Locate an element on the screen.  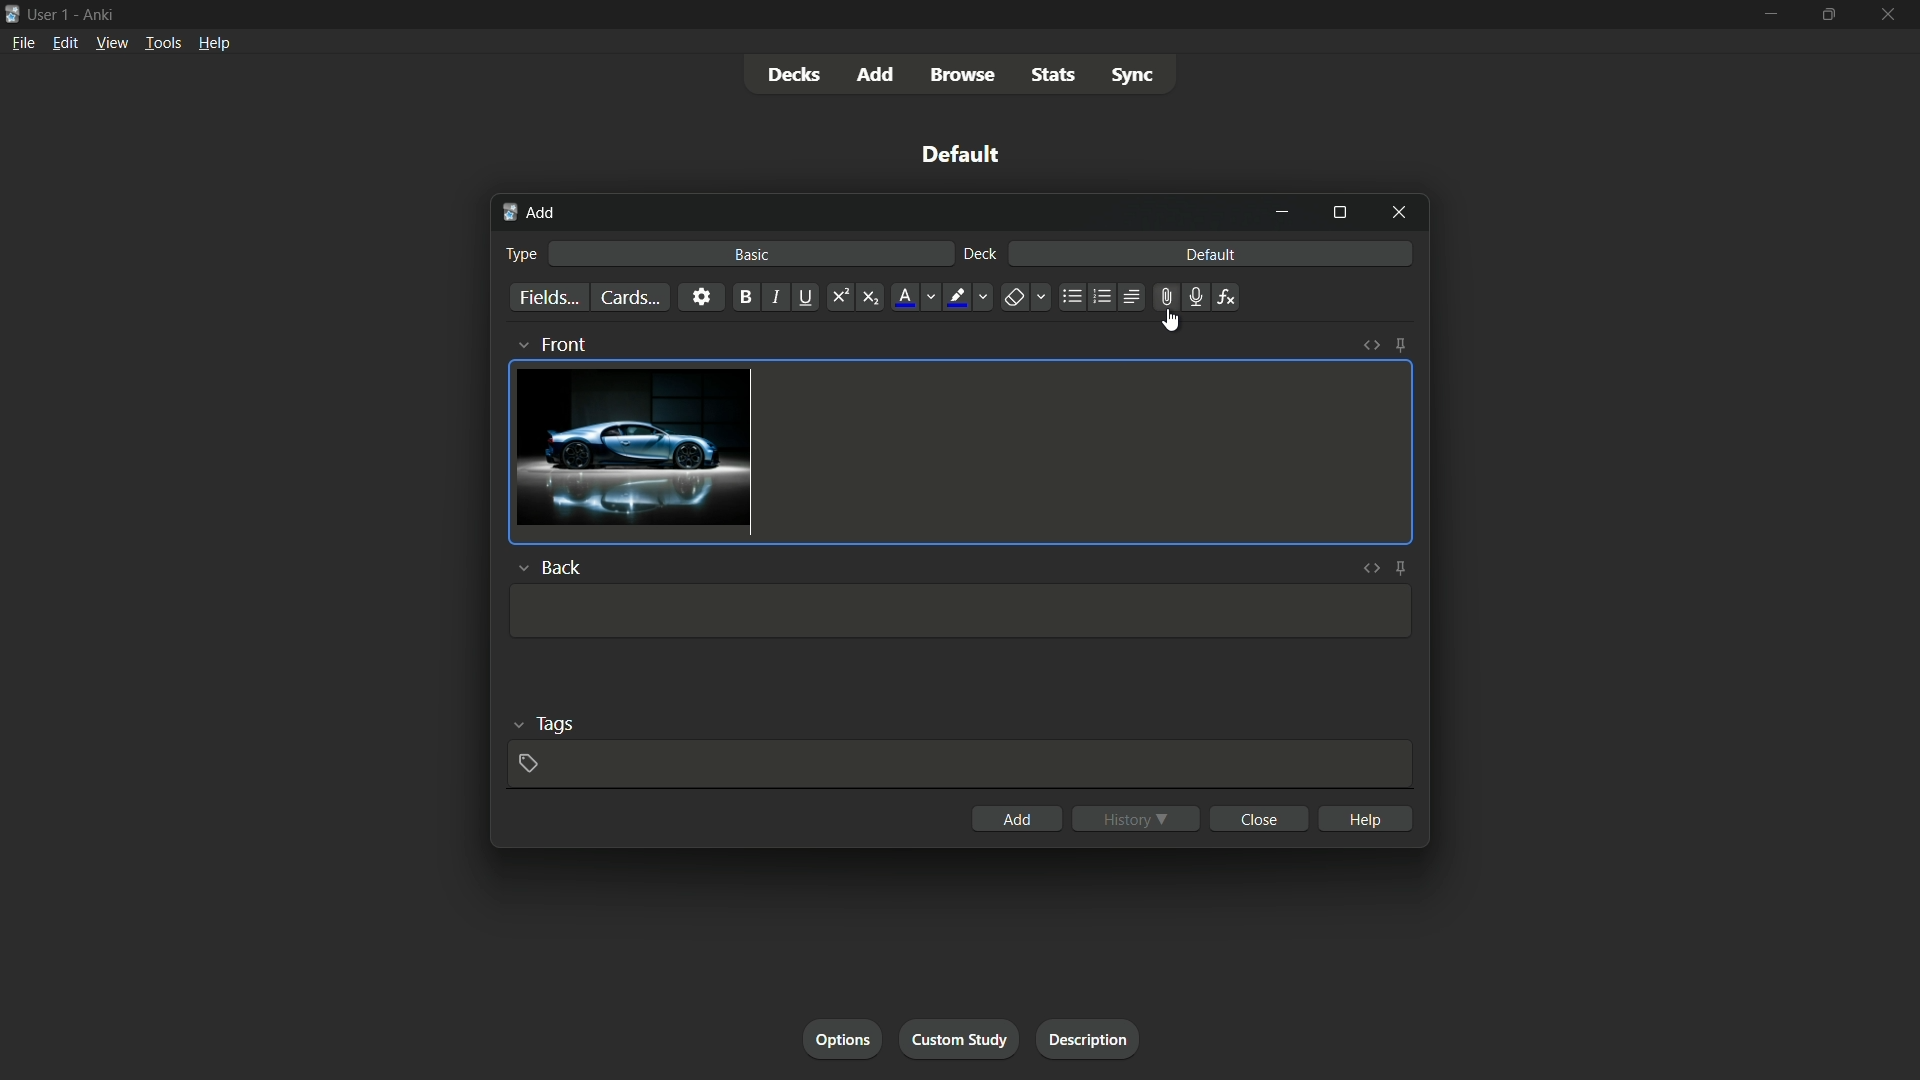
history is located at coordinates (1137, 818).